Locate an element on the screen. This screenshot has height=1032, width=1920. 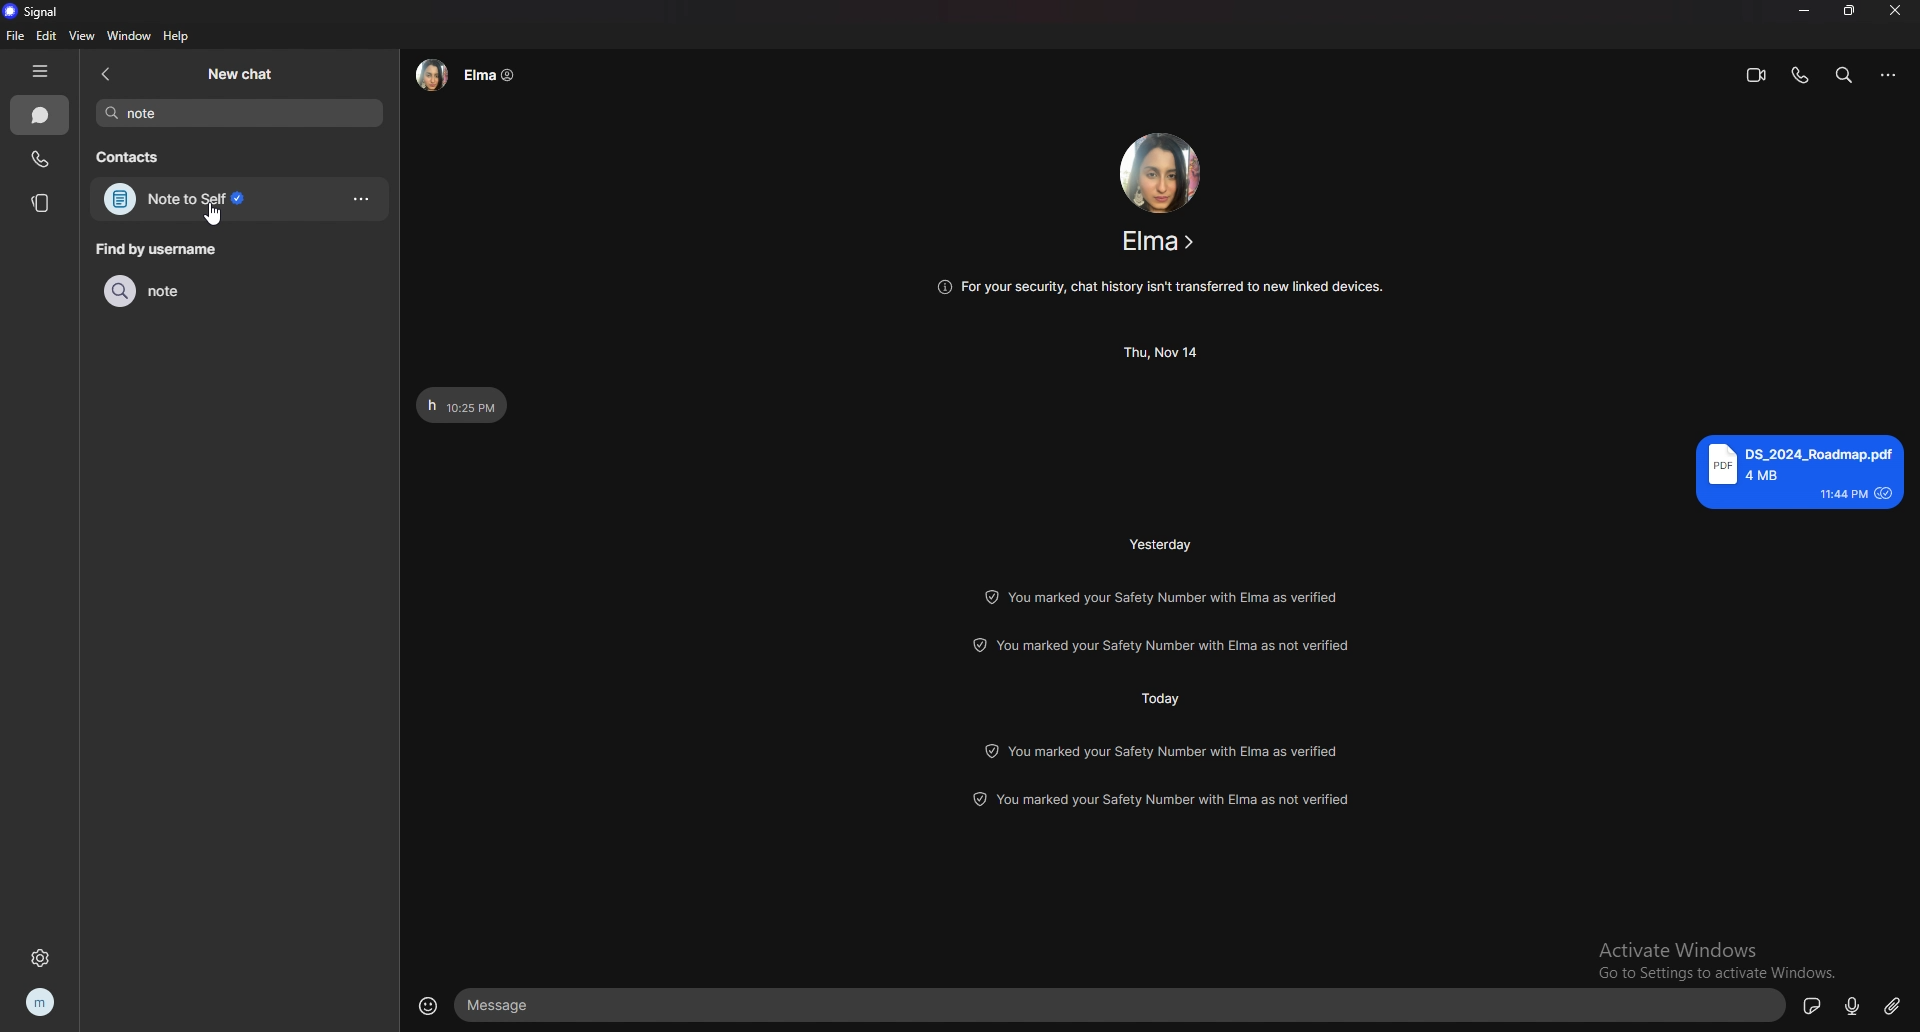
chats is located at coordinates (40, 115).